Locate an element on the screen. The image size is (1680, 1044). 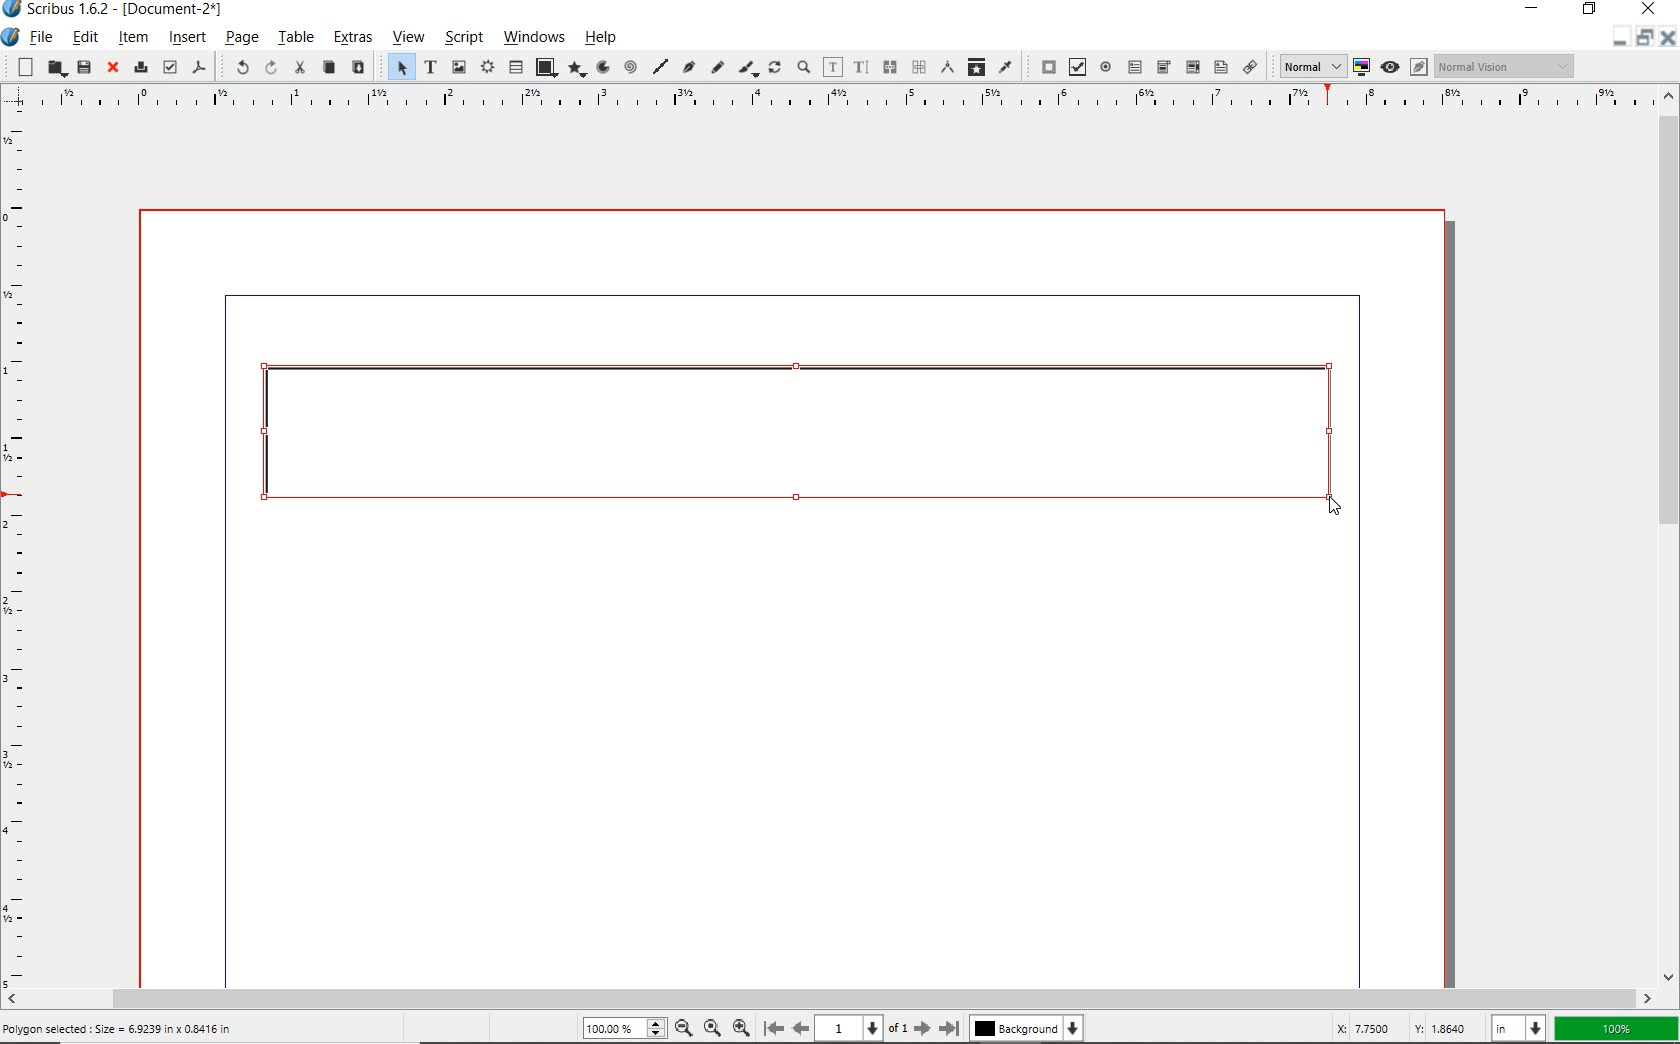
save as pdf is located at coordinates (200, 69).